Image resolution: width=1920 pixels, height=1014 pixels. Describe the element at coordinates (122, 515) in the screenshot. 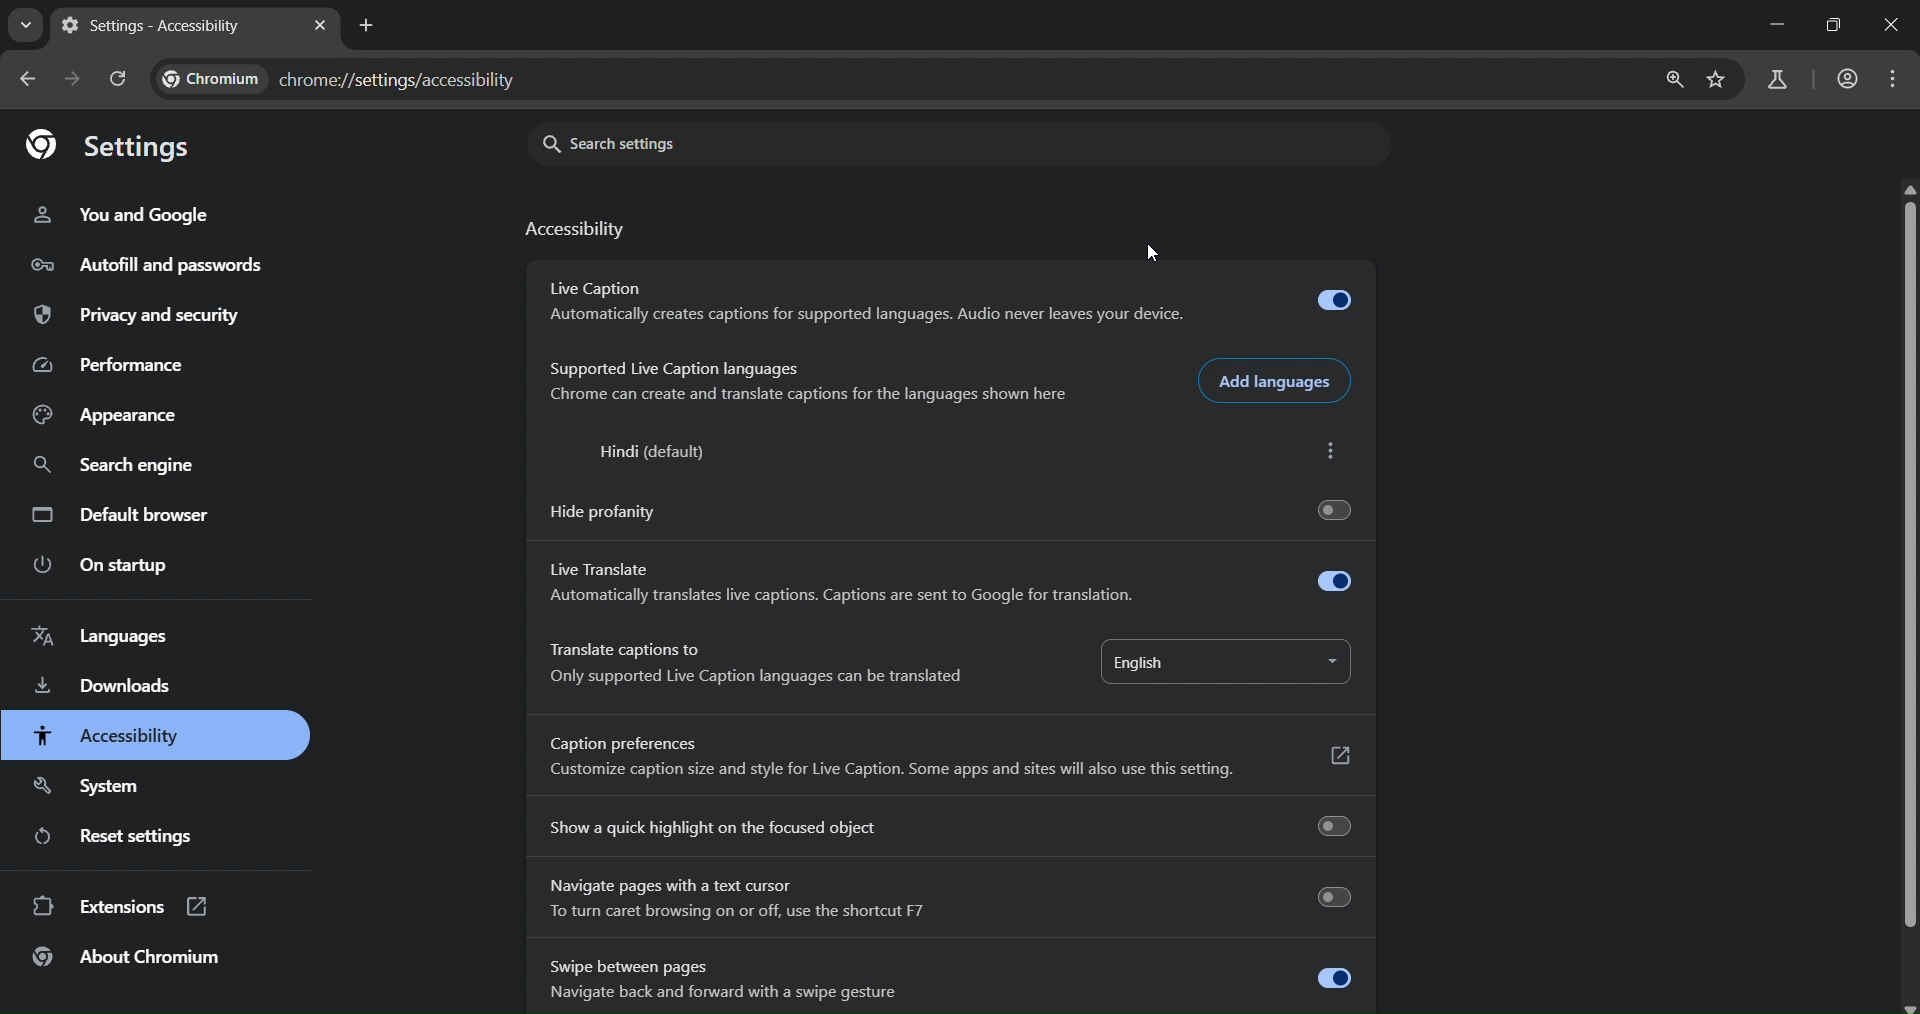

I see `default browser` at that location.